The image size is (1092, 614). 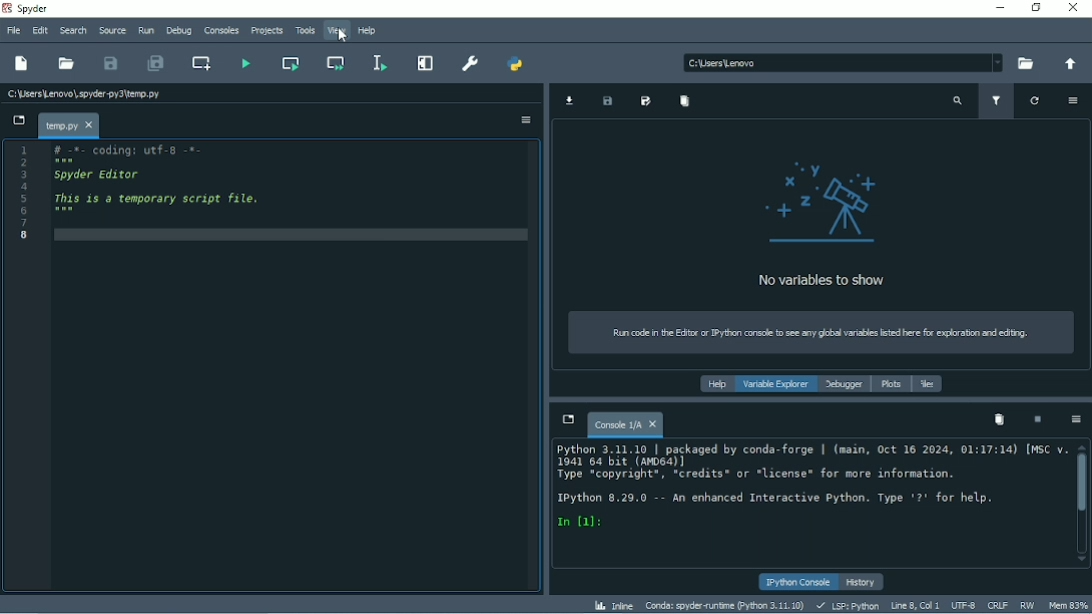 What do you see at coordinates (846, 606) in the screenshot?
I see `LSP` at bounding box center [846, 606].